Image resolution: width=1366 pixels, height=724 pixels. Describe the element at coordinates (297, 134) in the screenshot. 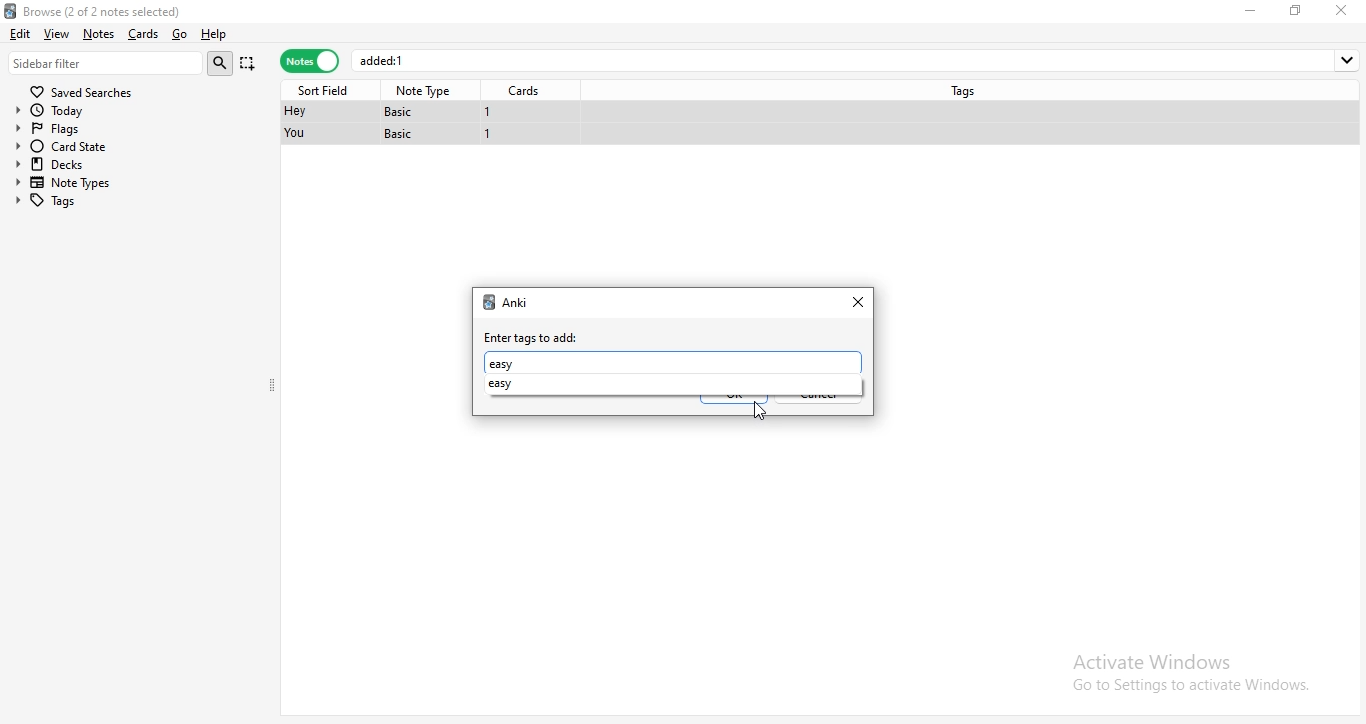

I see `you` at that location.